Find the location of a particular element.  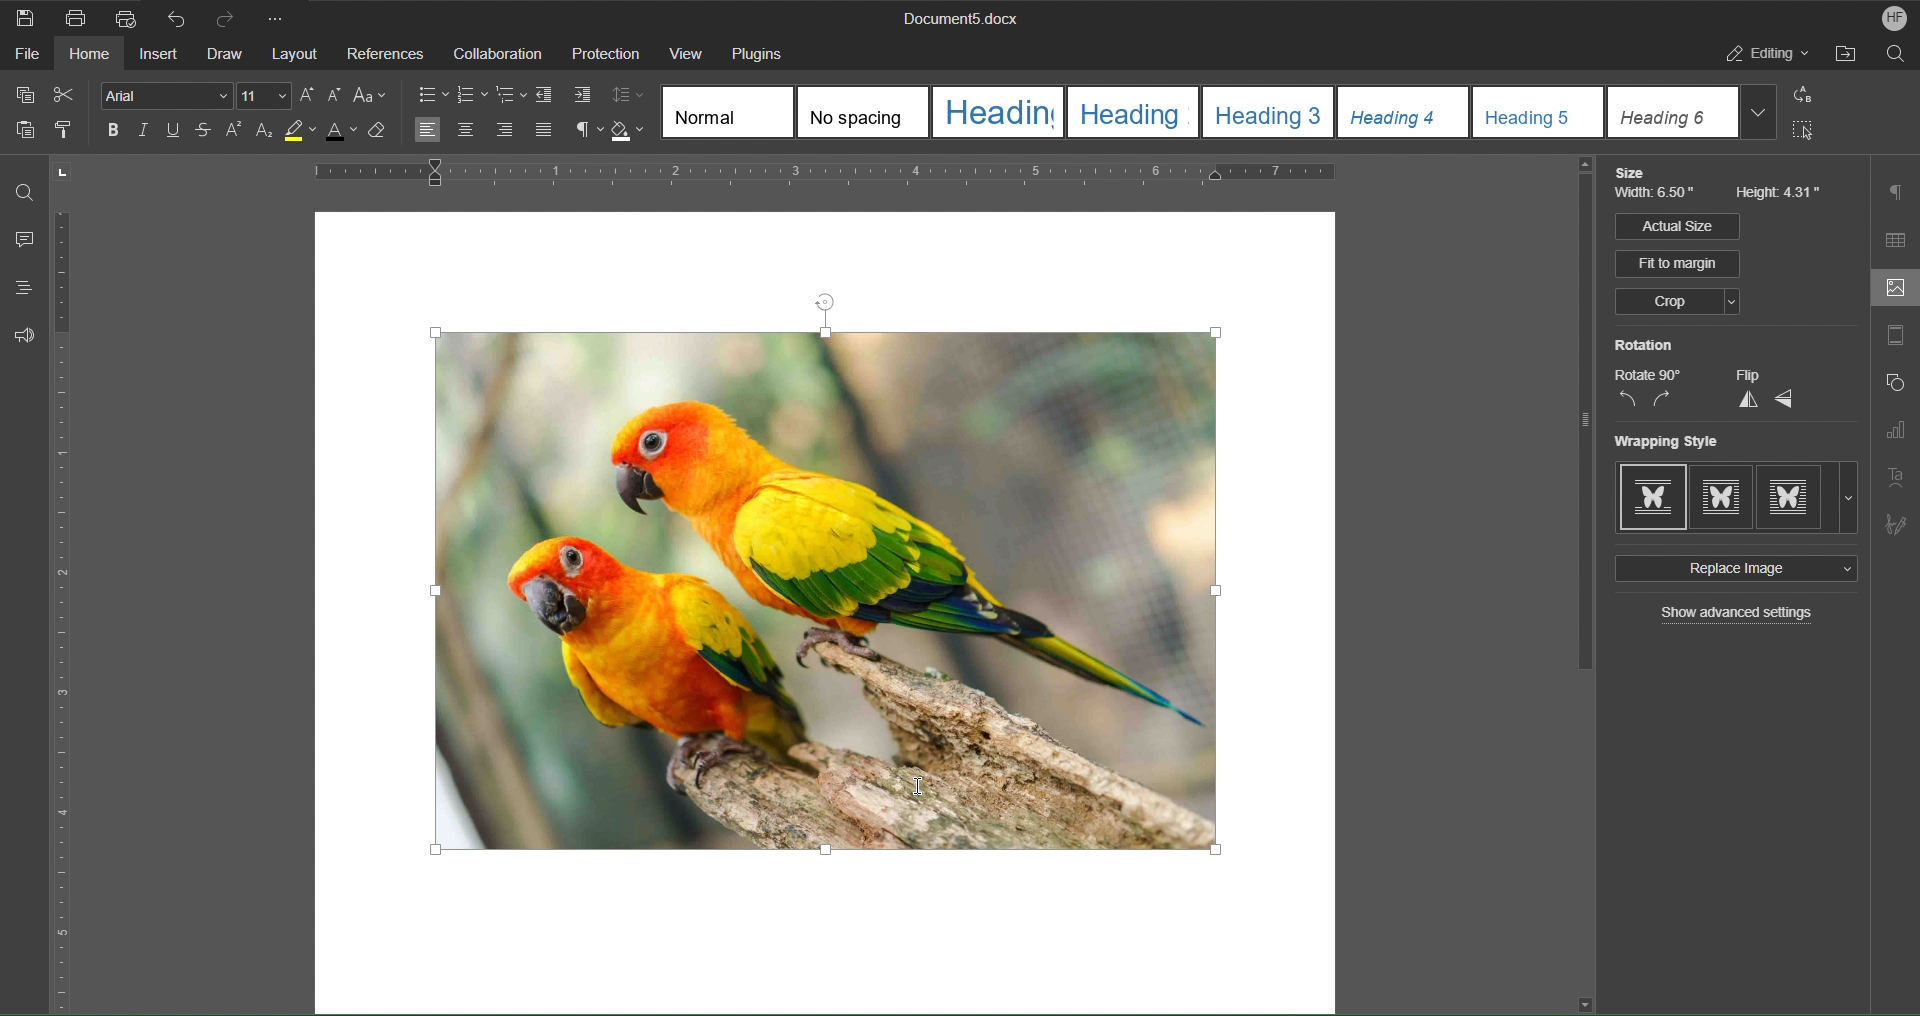

File is located at coordinates (22, 57).